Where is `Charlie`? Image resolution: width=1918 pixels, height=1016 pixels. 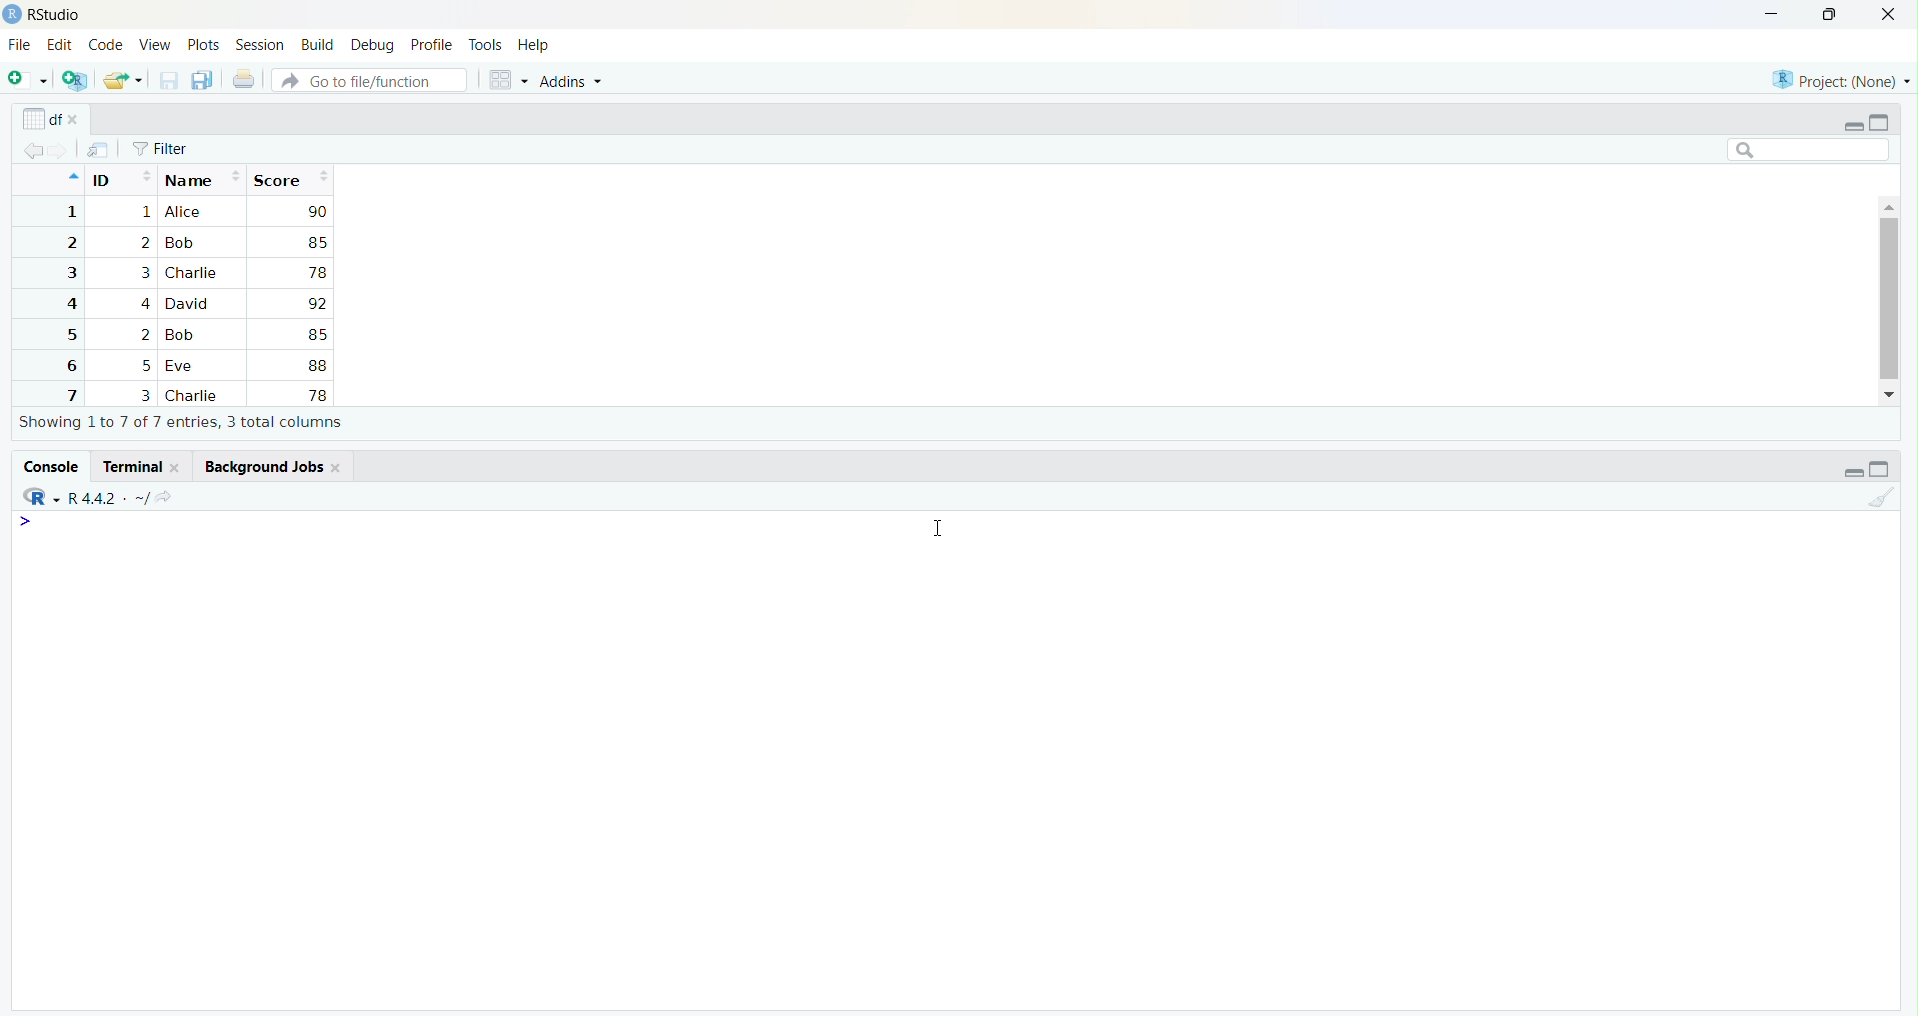 Charlie is located at coordinates (195, 396).